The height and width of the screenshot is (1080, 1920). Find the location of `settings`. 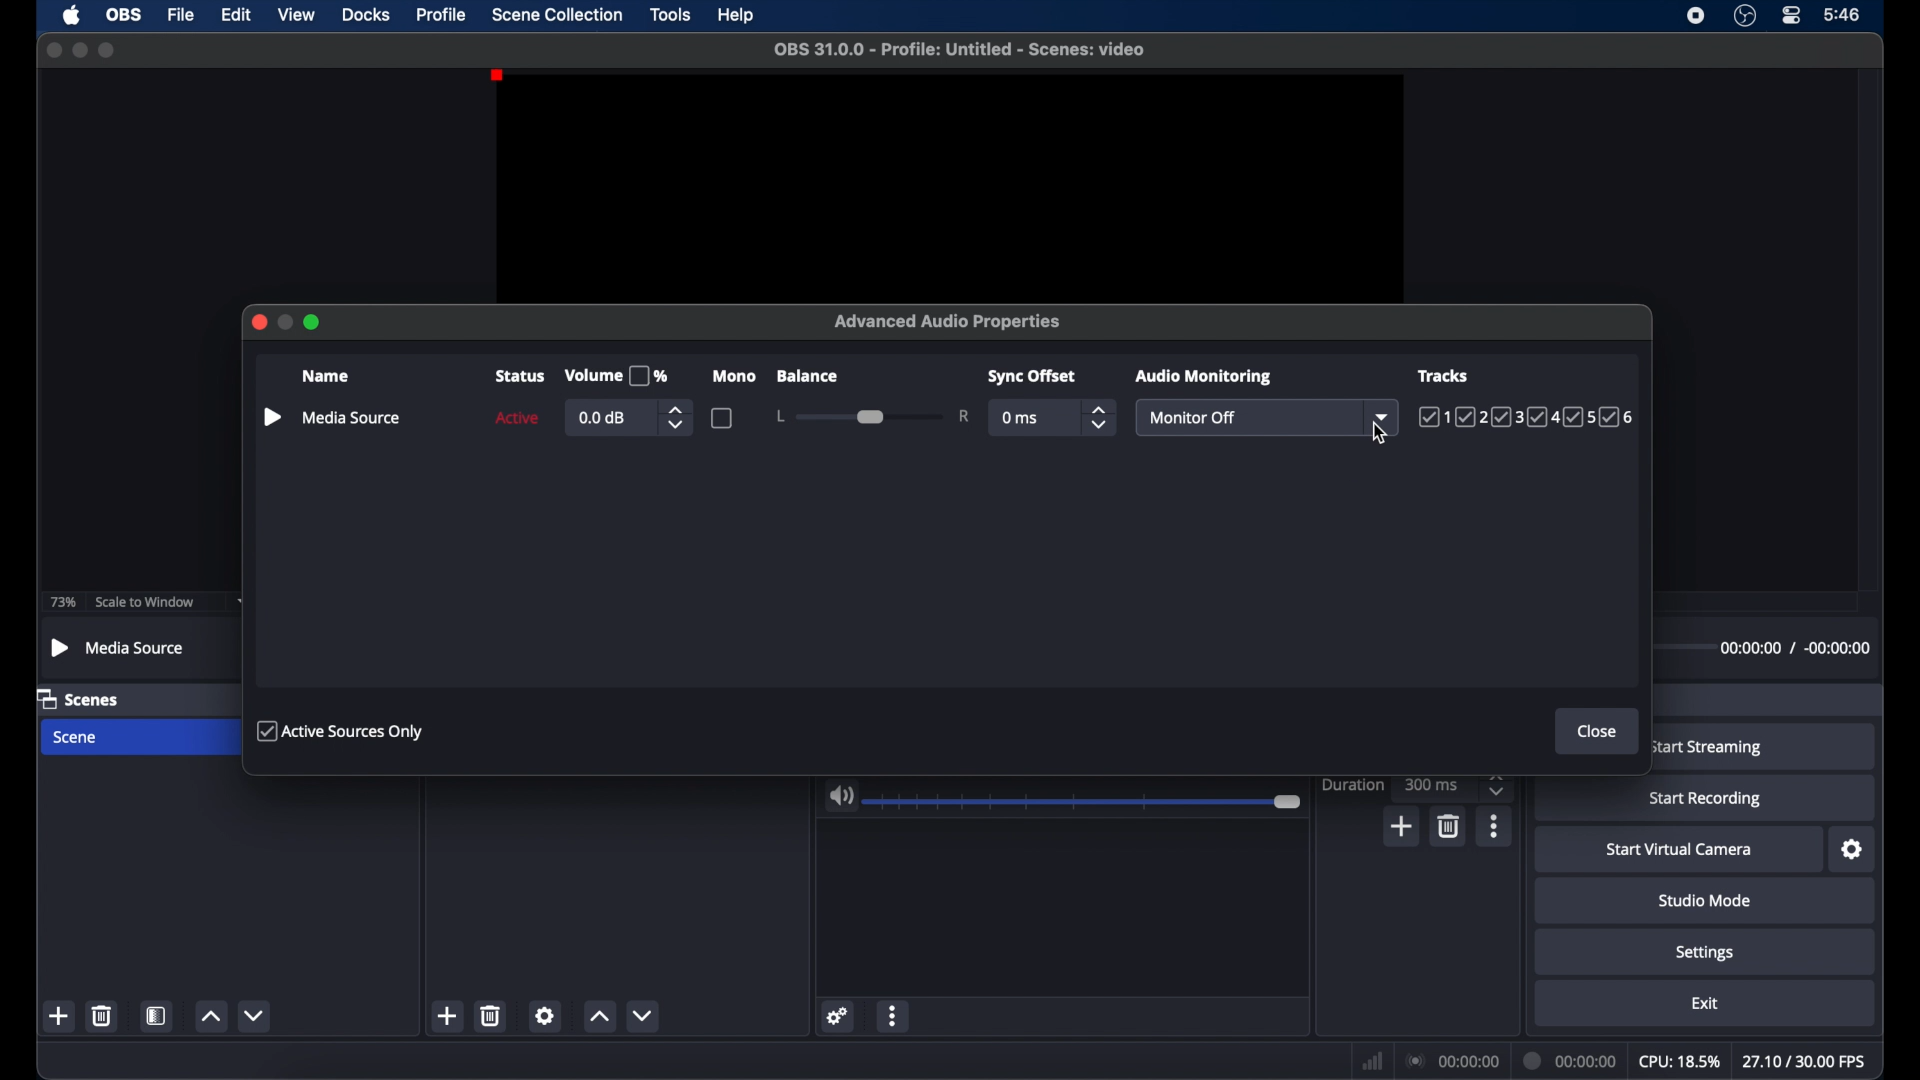

settings is located at coordinates (546, 1015).